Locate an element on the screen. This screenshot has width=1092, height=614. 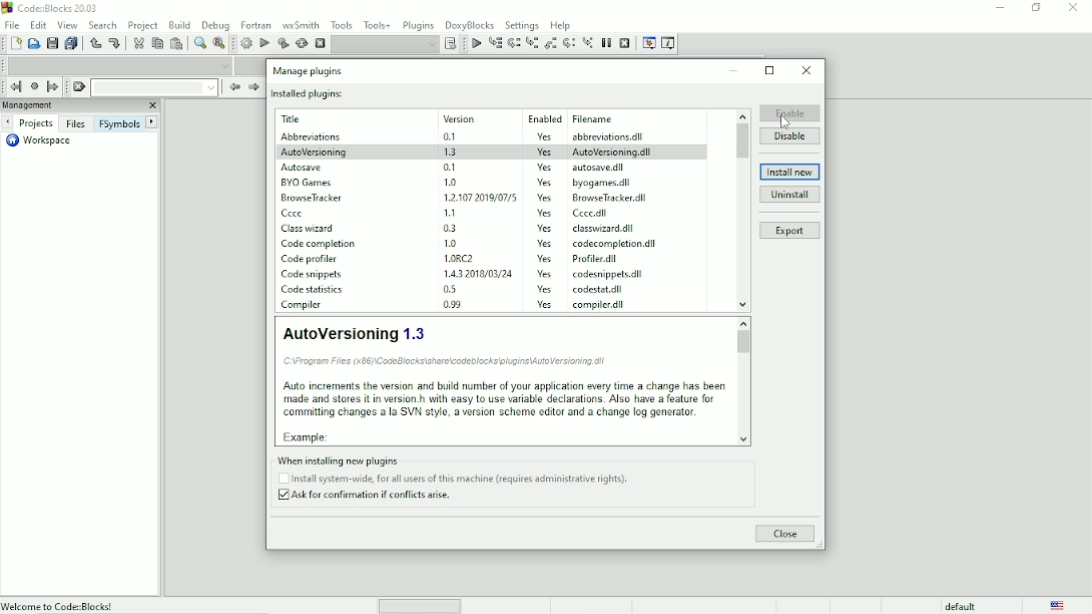
Settings is located at coordinates (521, 25).